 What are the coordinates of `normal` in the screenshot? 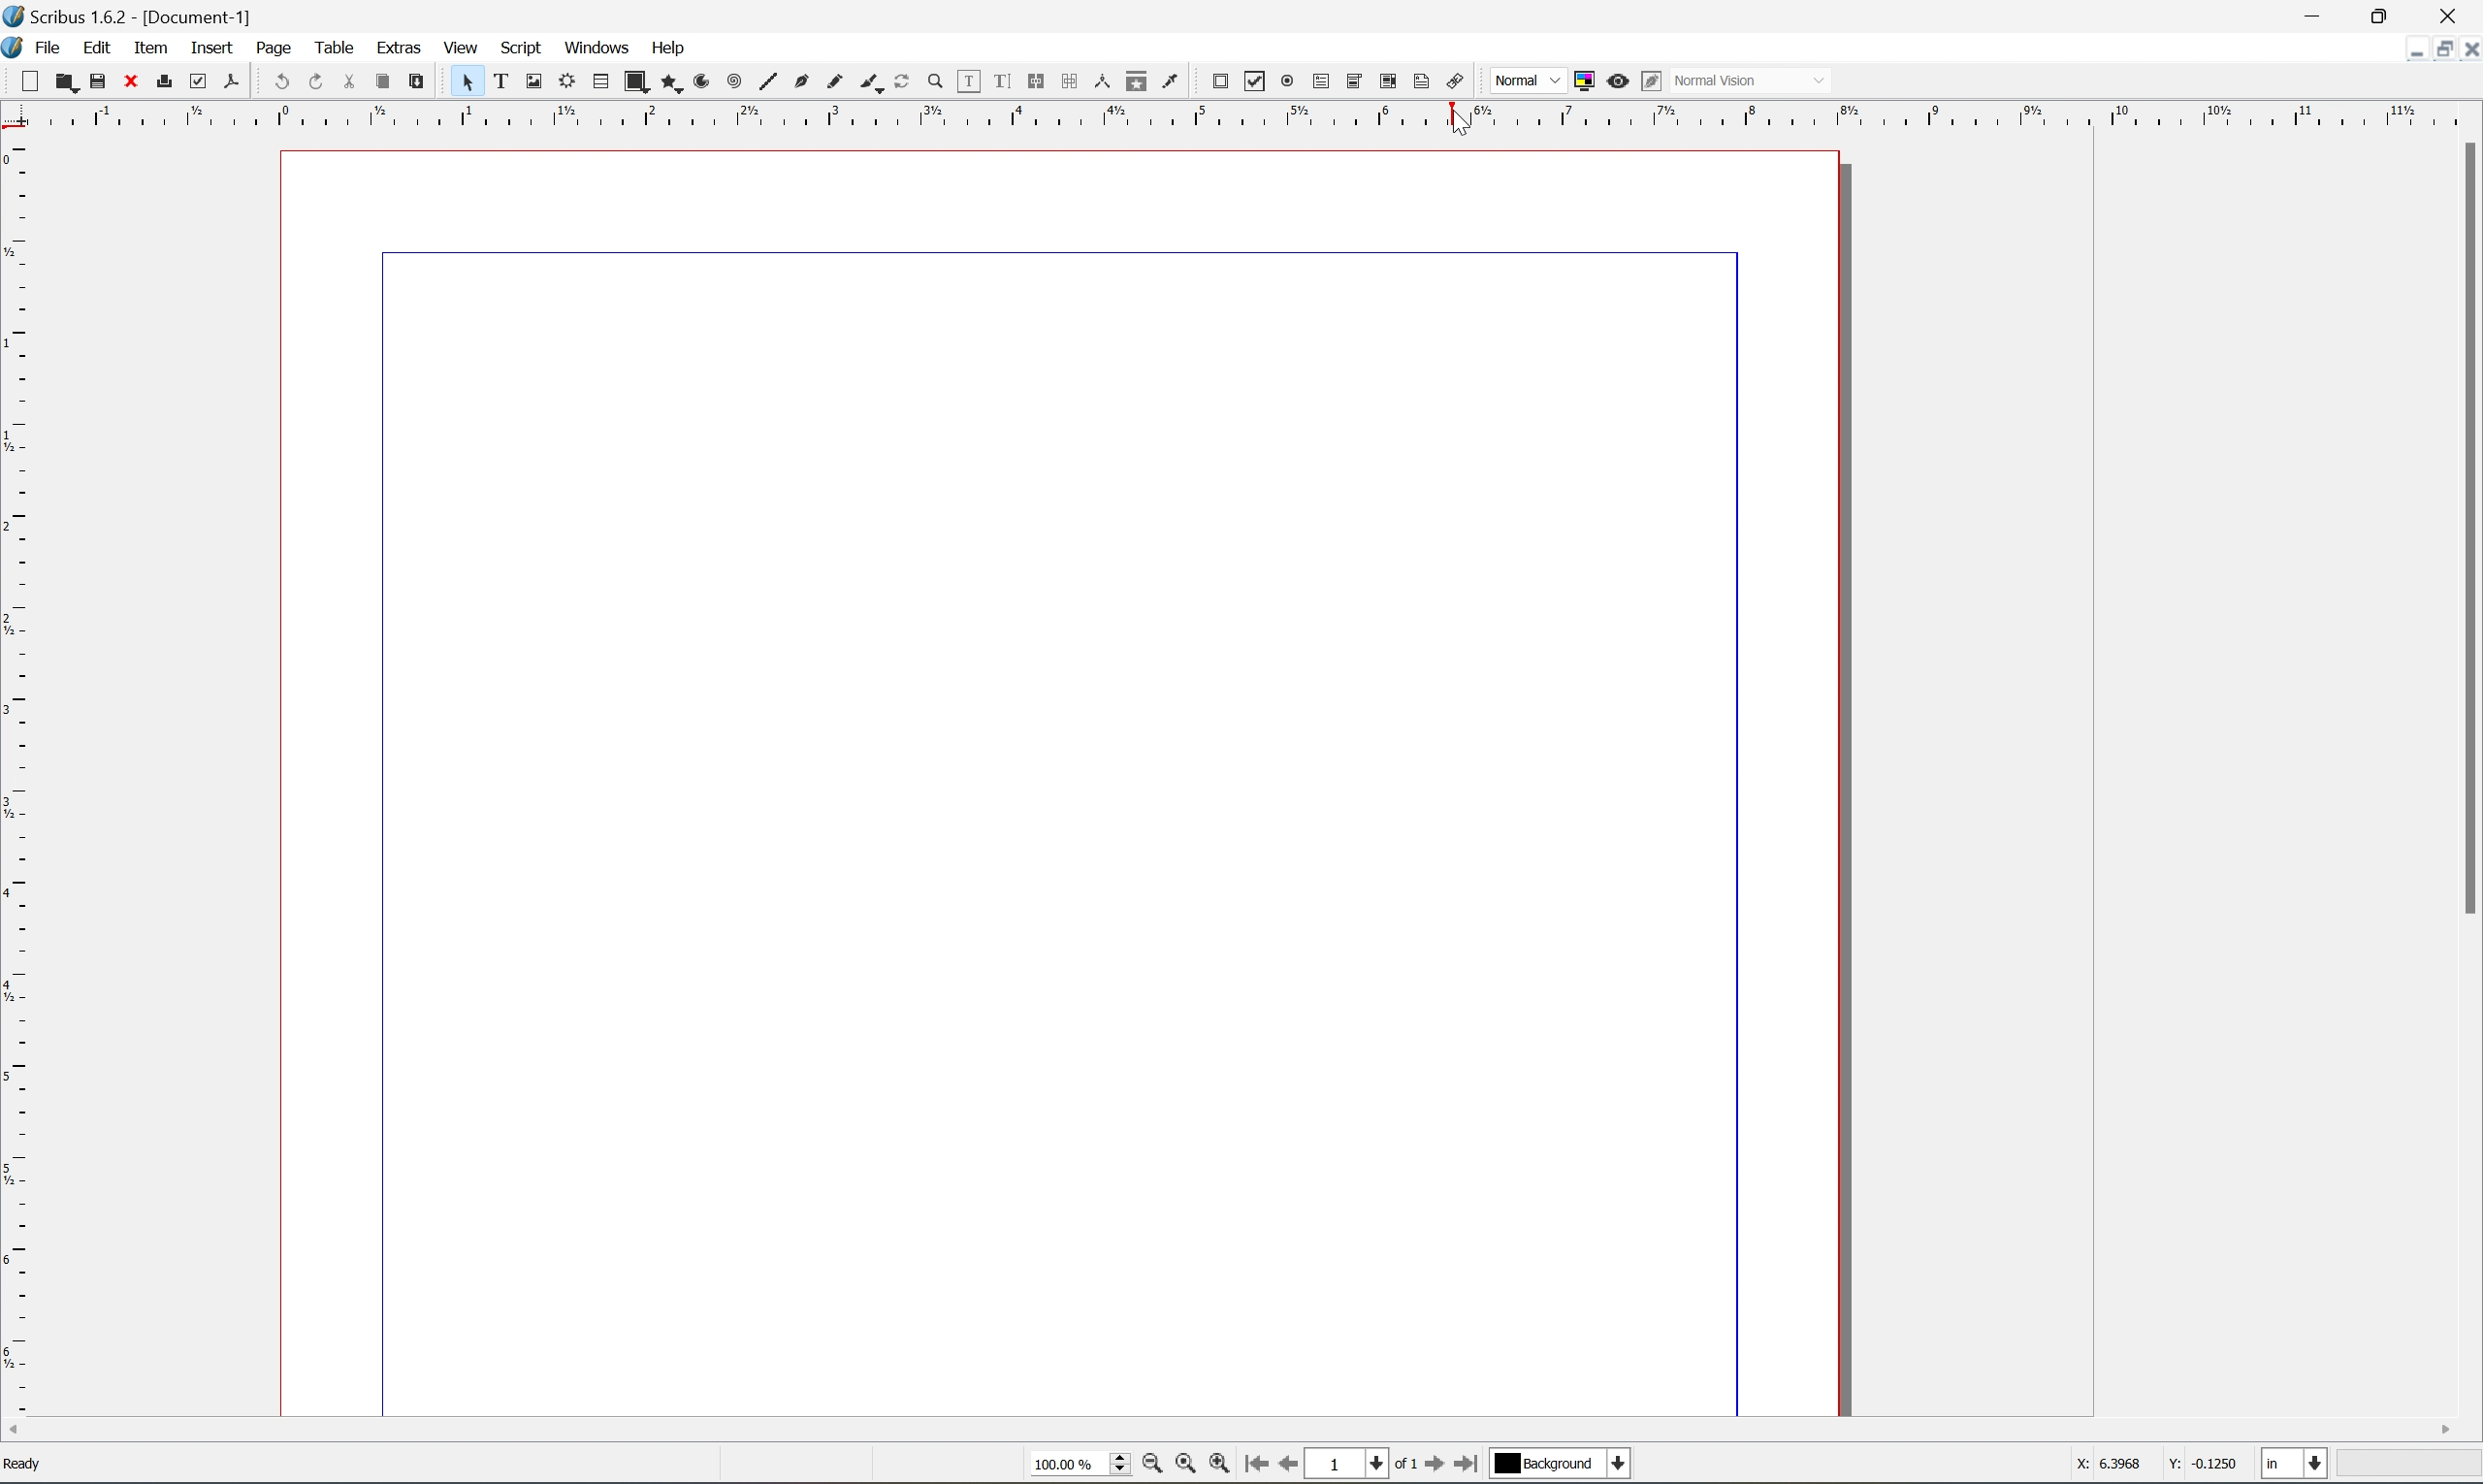 It's located at (1530, 83).